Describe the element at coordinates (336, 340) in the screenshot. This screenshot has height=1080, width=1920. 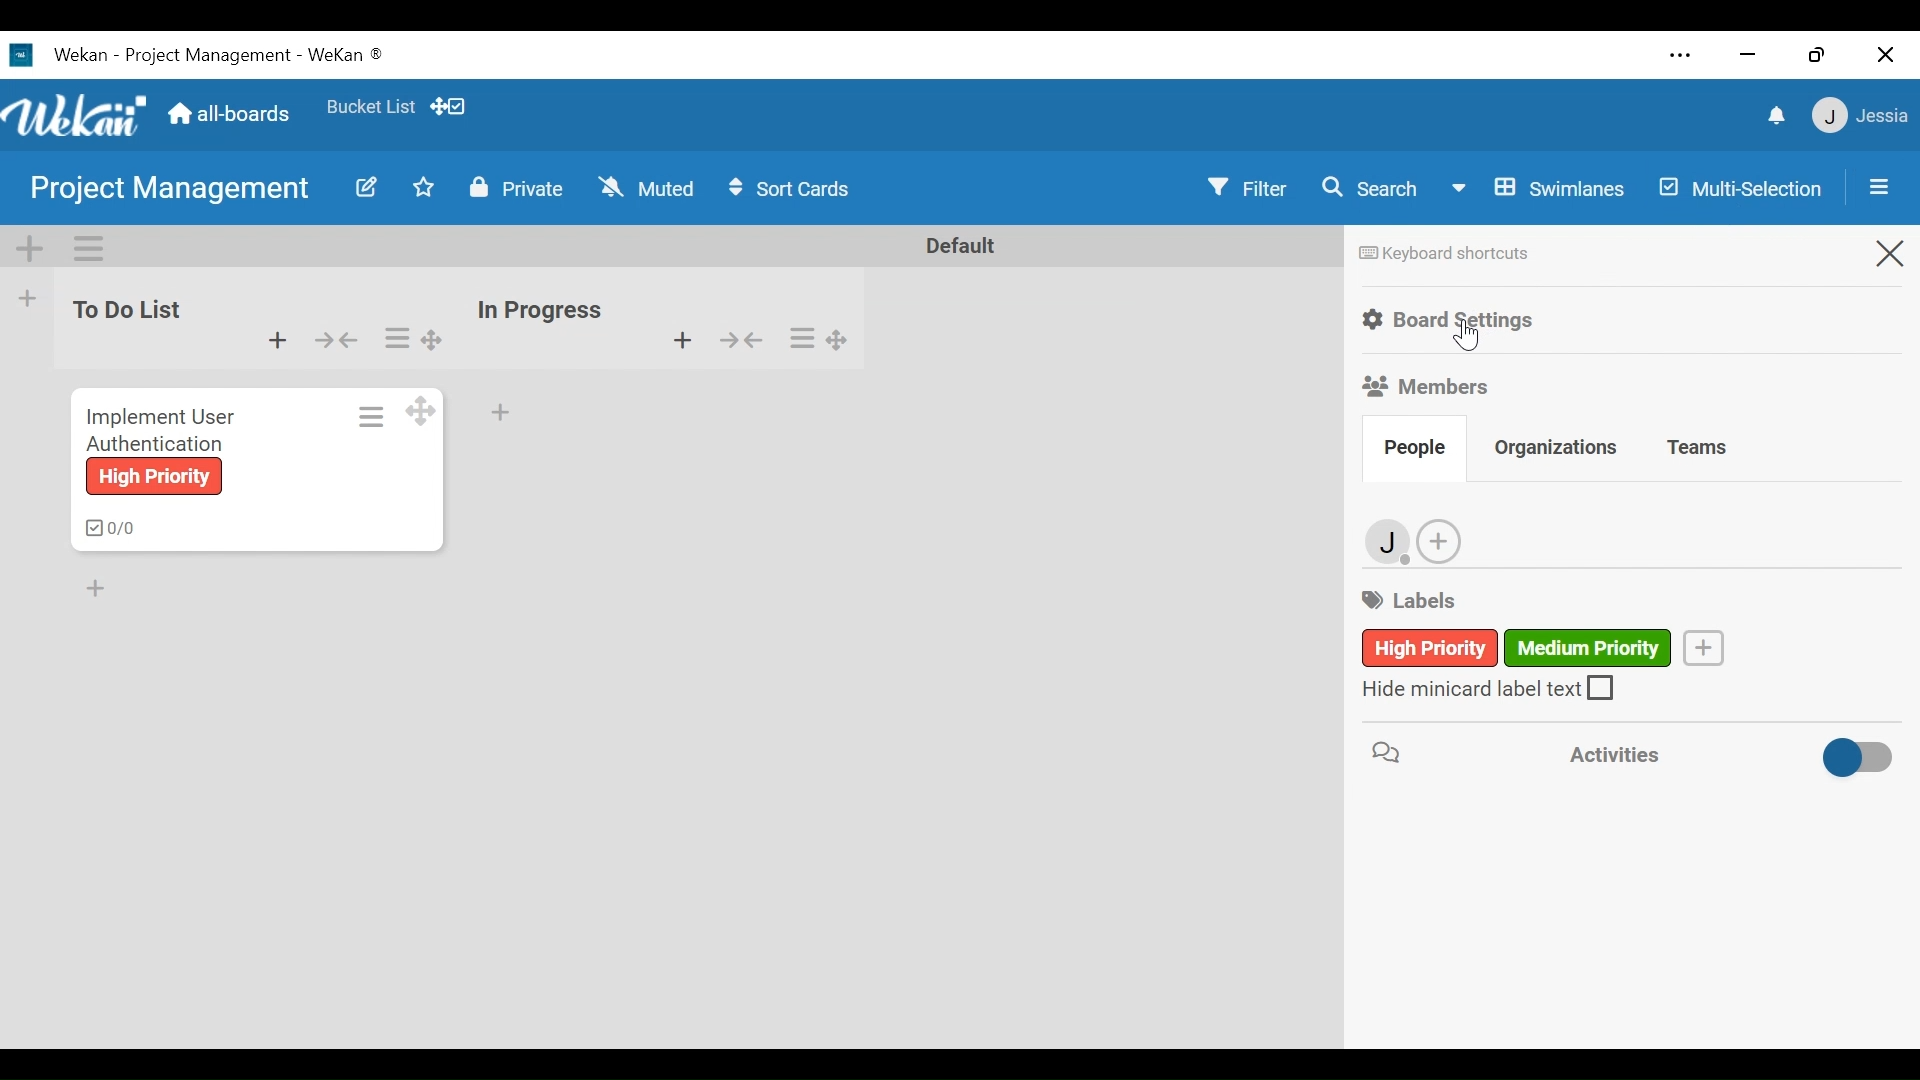
I see `Collapse` at that location.